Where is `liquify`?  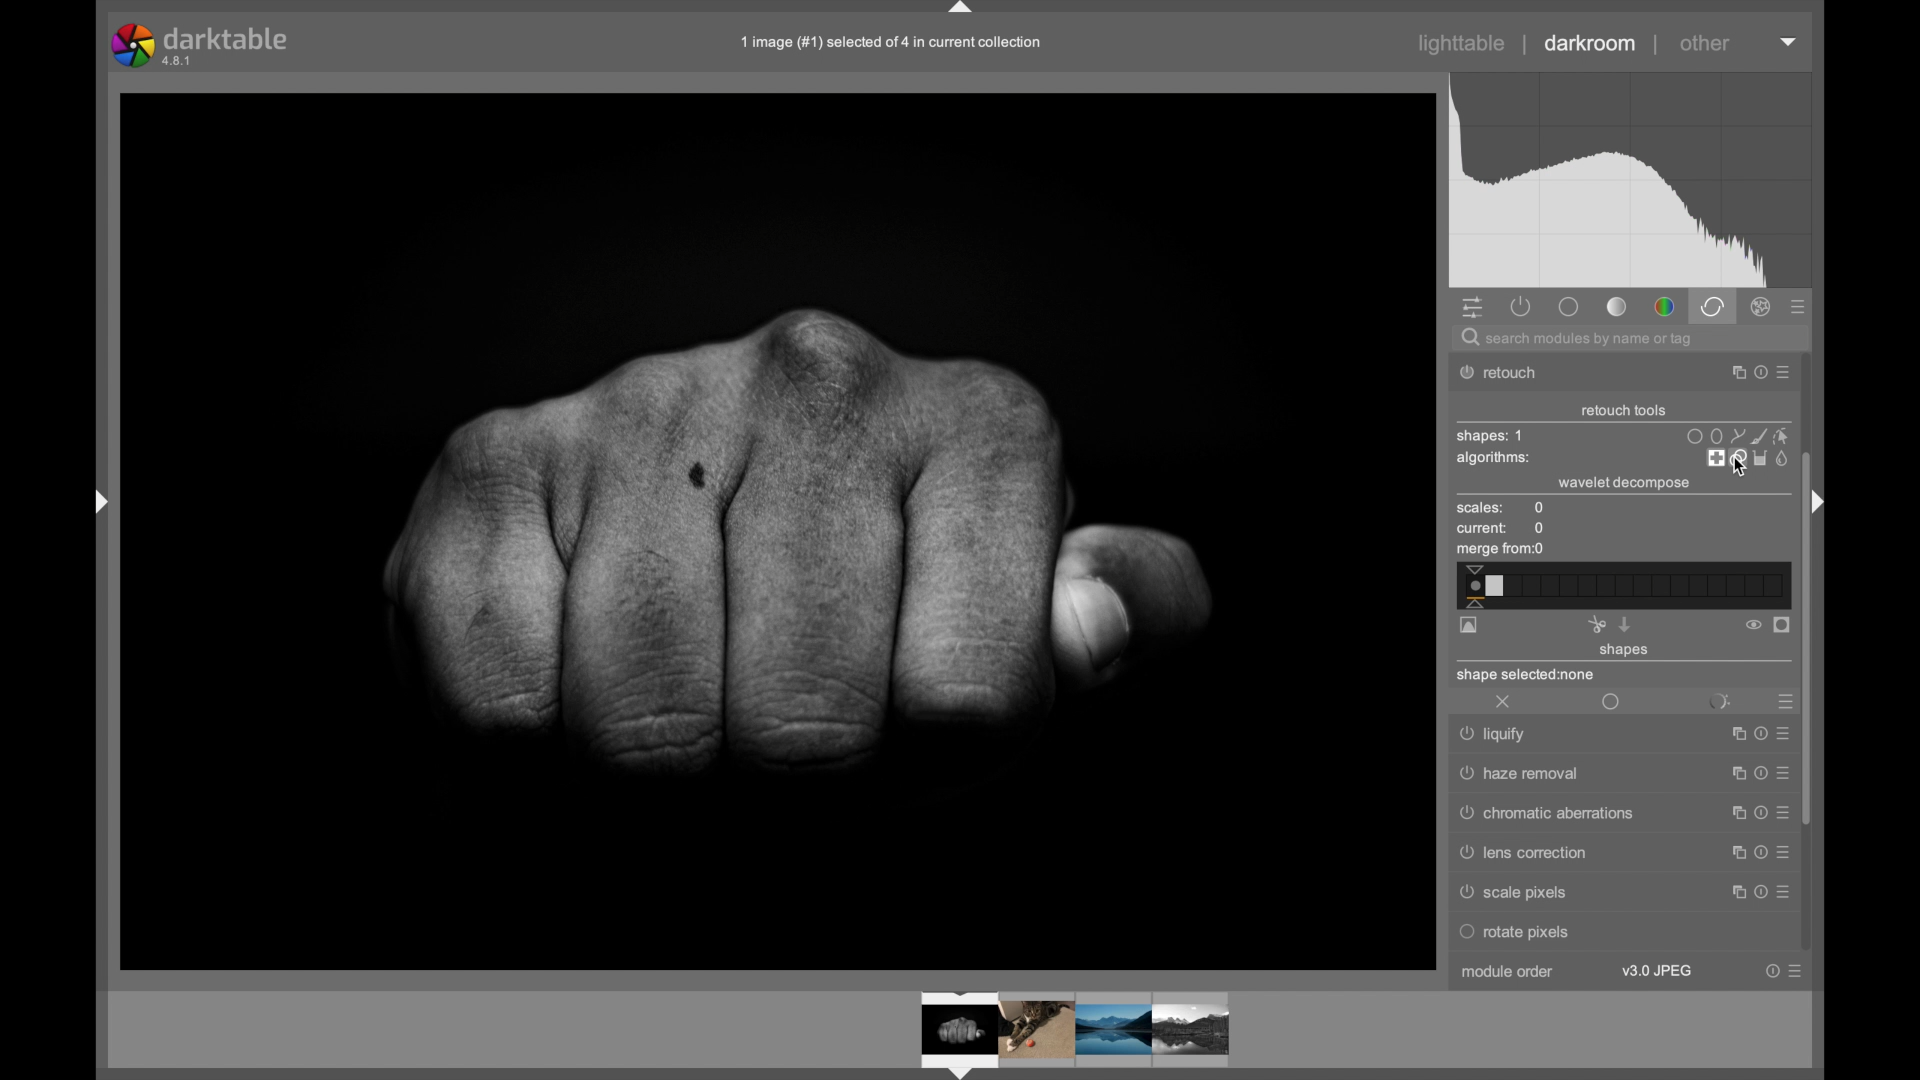 liquify is located at coordinates (1496, 736).